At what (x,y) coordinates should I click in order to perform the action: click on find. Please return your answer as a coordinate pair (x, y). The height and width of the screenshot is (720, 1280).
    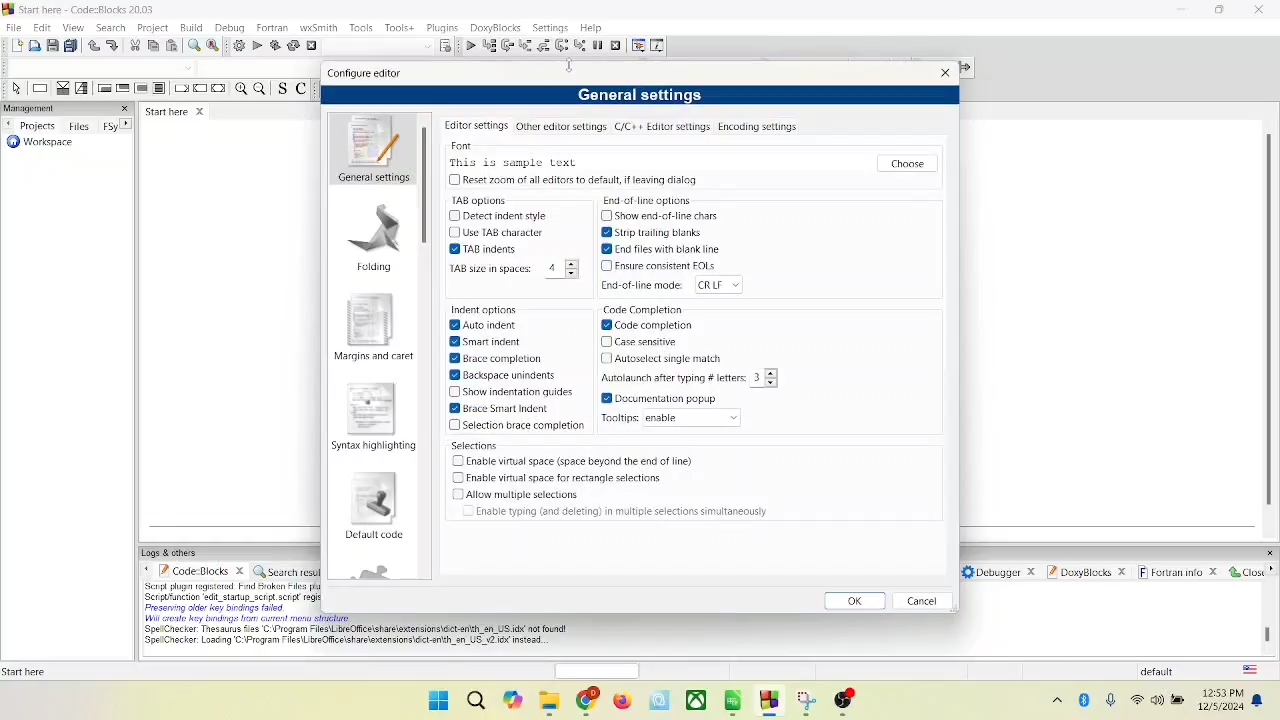
    Looking at the image, I should click on (193, 45).